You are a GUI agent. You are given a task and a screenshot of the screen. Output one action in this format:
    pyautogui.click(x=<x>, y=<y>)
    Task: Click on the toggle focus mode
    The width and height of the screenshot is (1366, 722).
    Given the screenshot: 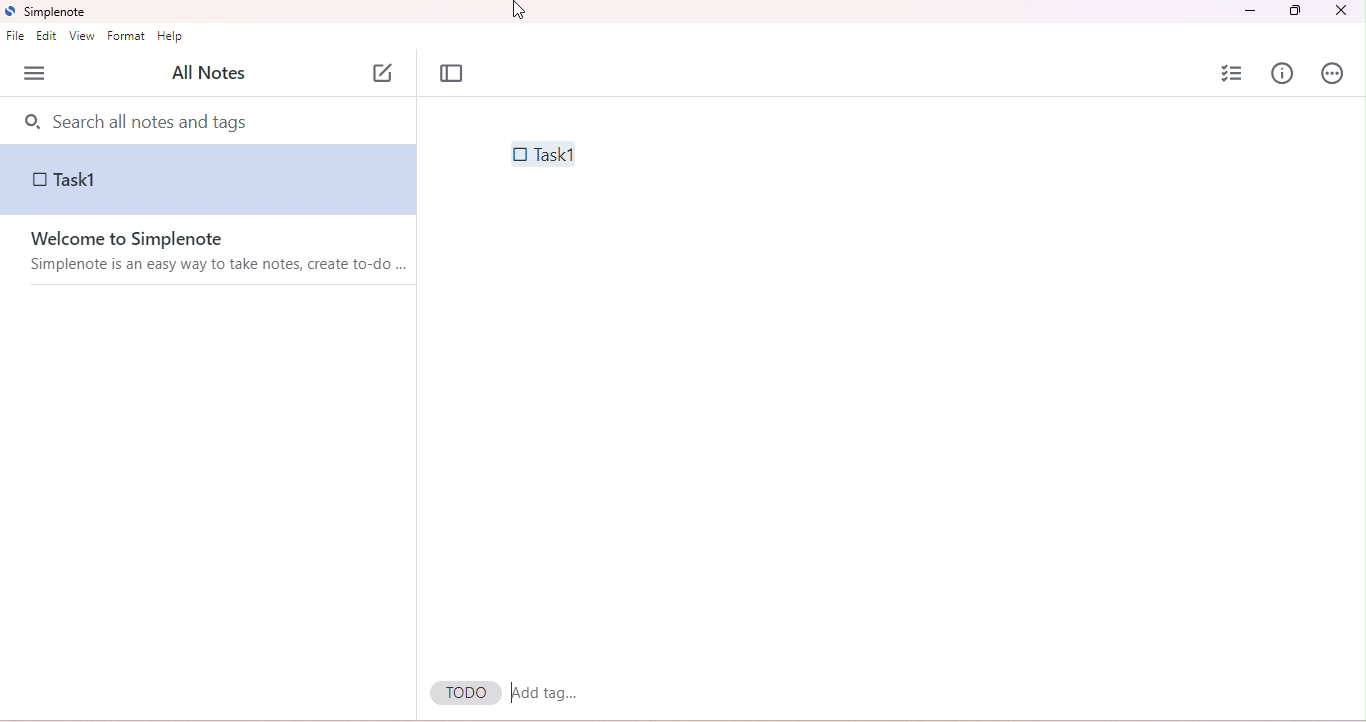 What is the action you would take?
    pyautogui.click(x=452, y=74)
    